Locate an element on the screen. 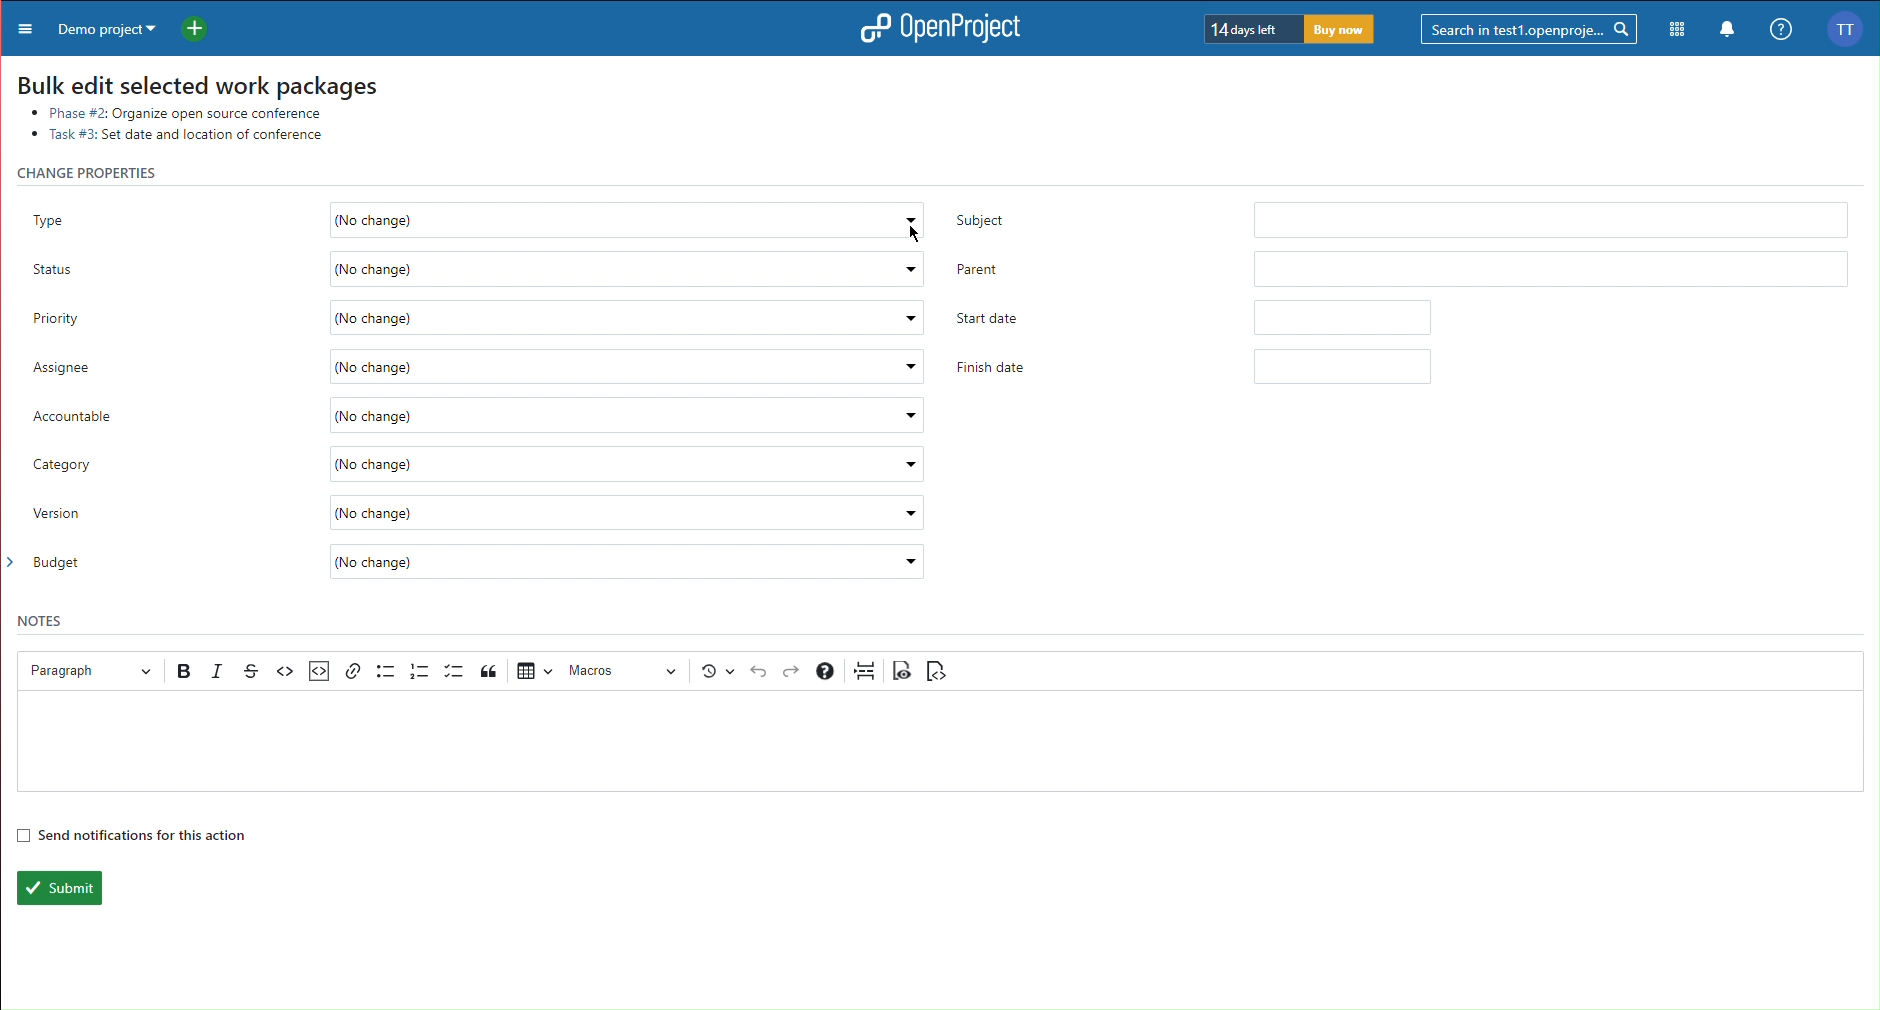 Image resolution: width=1880 pixels, height=1010 pixels. Help is located at coordinates (1779, 30).